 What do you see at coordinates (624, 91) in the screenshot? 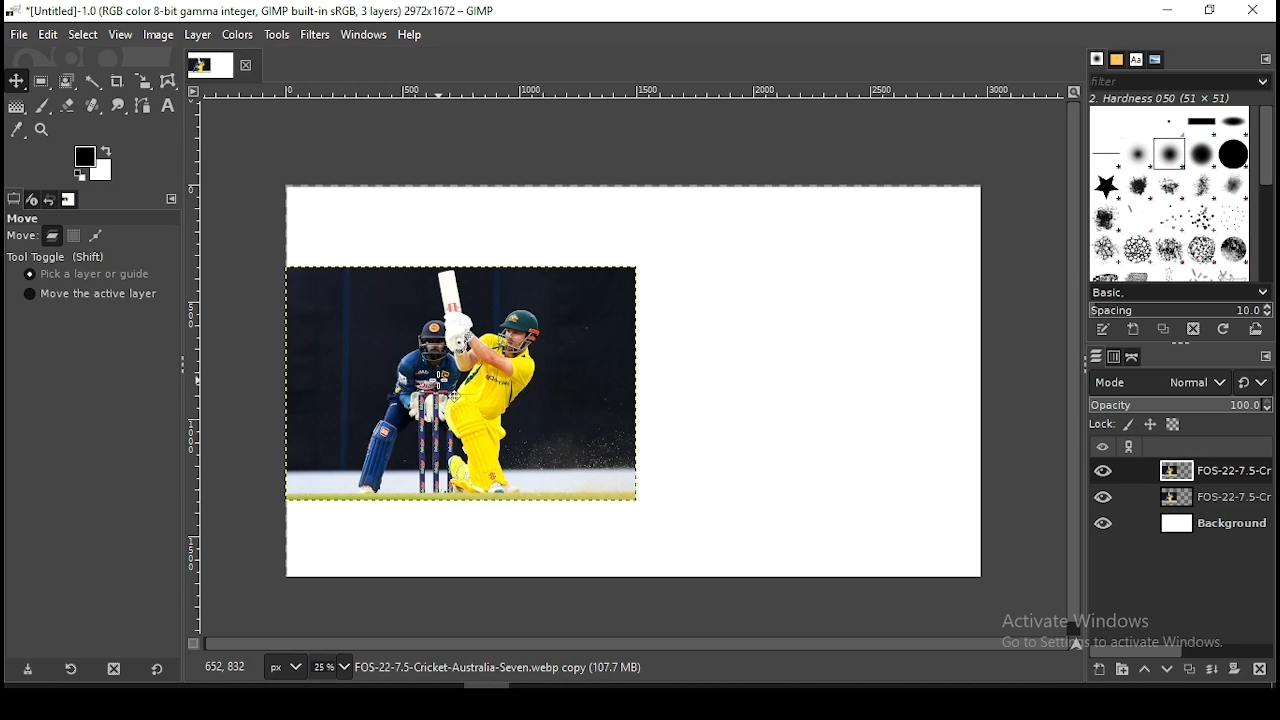
I see `scale` at bounding box center [624, 91].